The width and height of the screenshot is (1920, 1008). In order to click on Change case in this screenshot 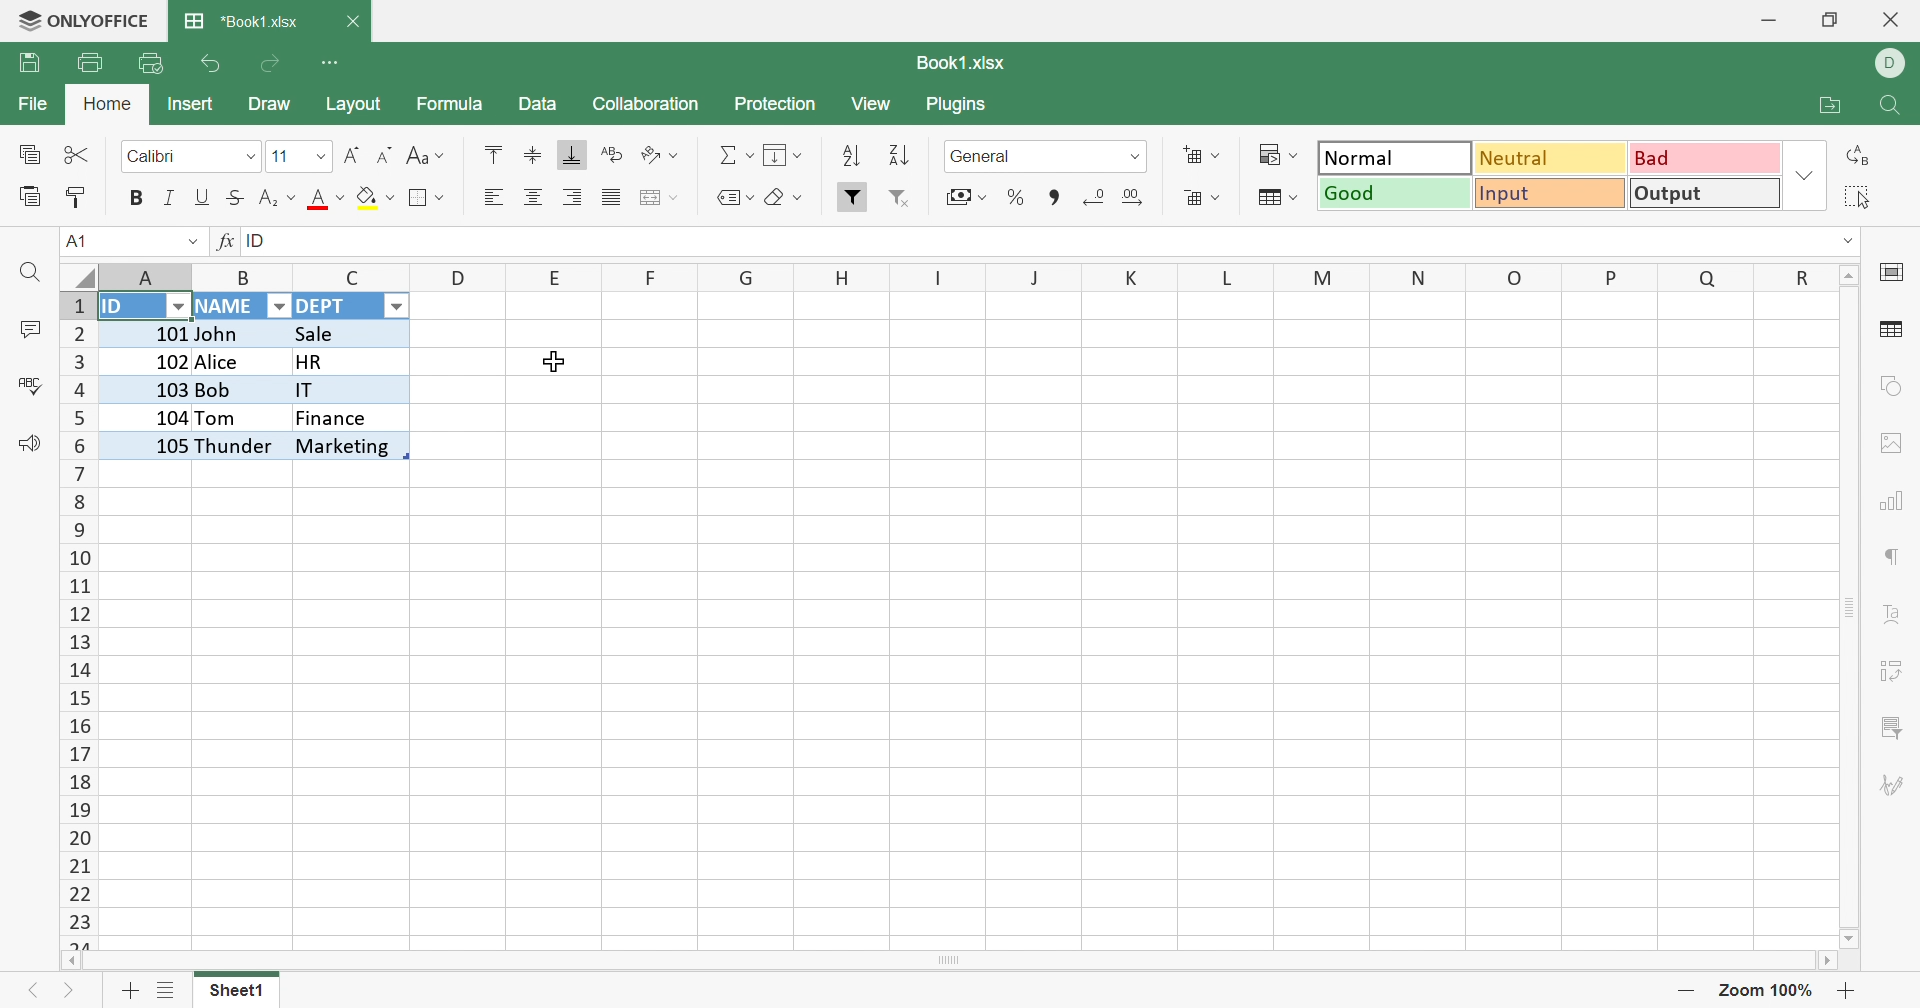, I will do `click(423, 156)`.